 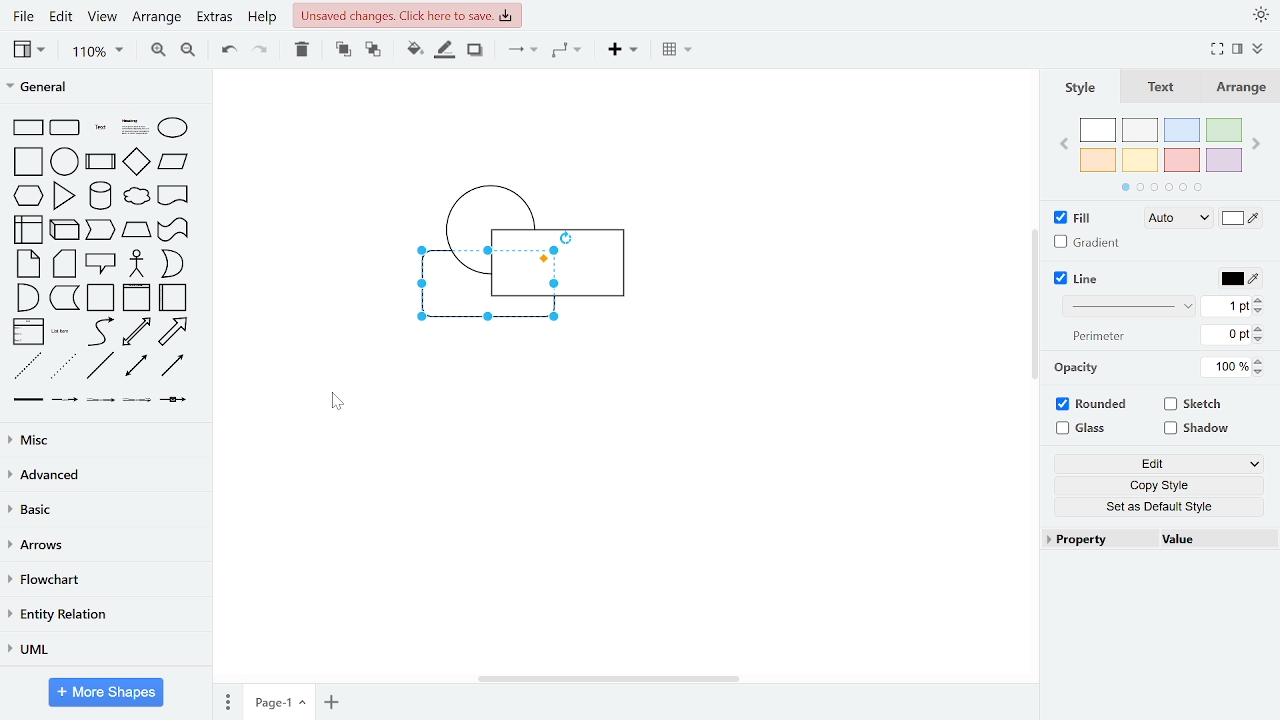 I want to click on connector with symbol, so click(x=174, y=401).